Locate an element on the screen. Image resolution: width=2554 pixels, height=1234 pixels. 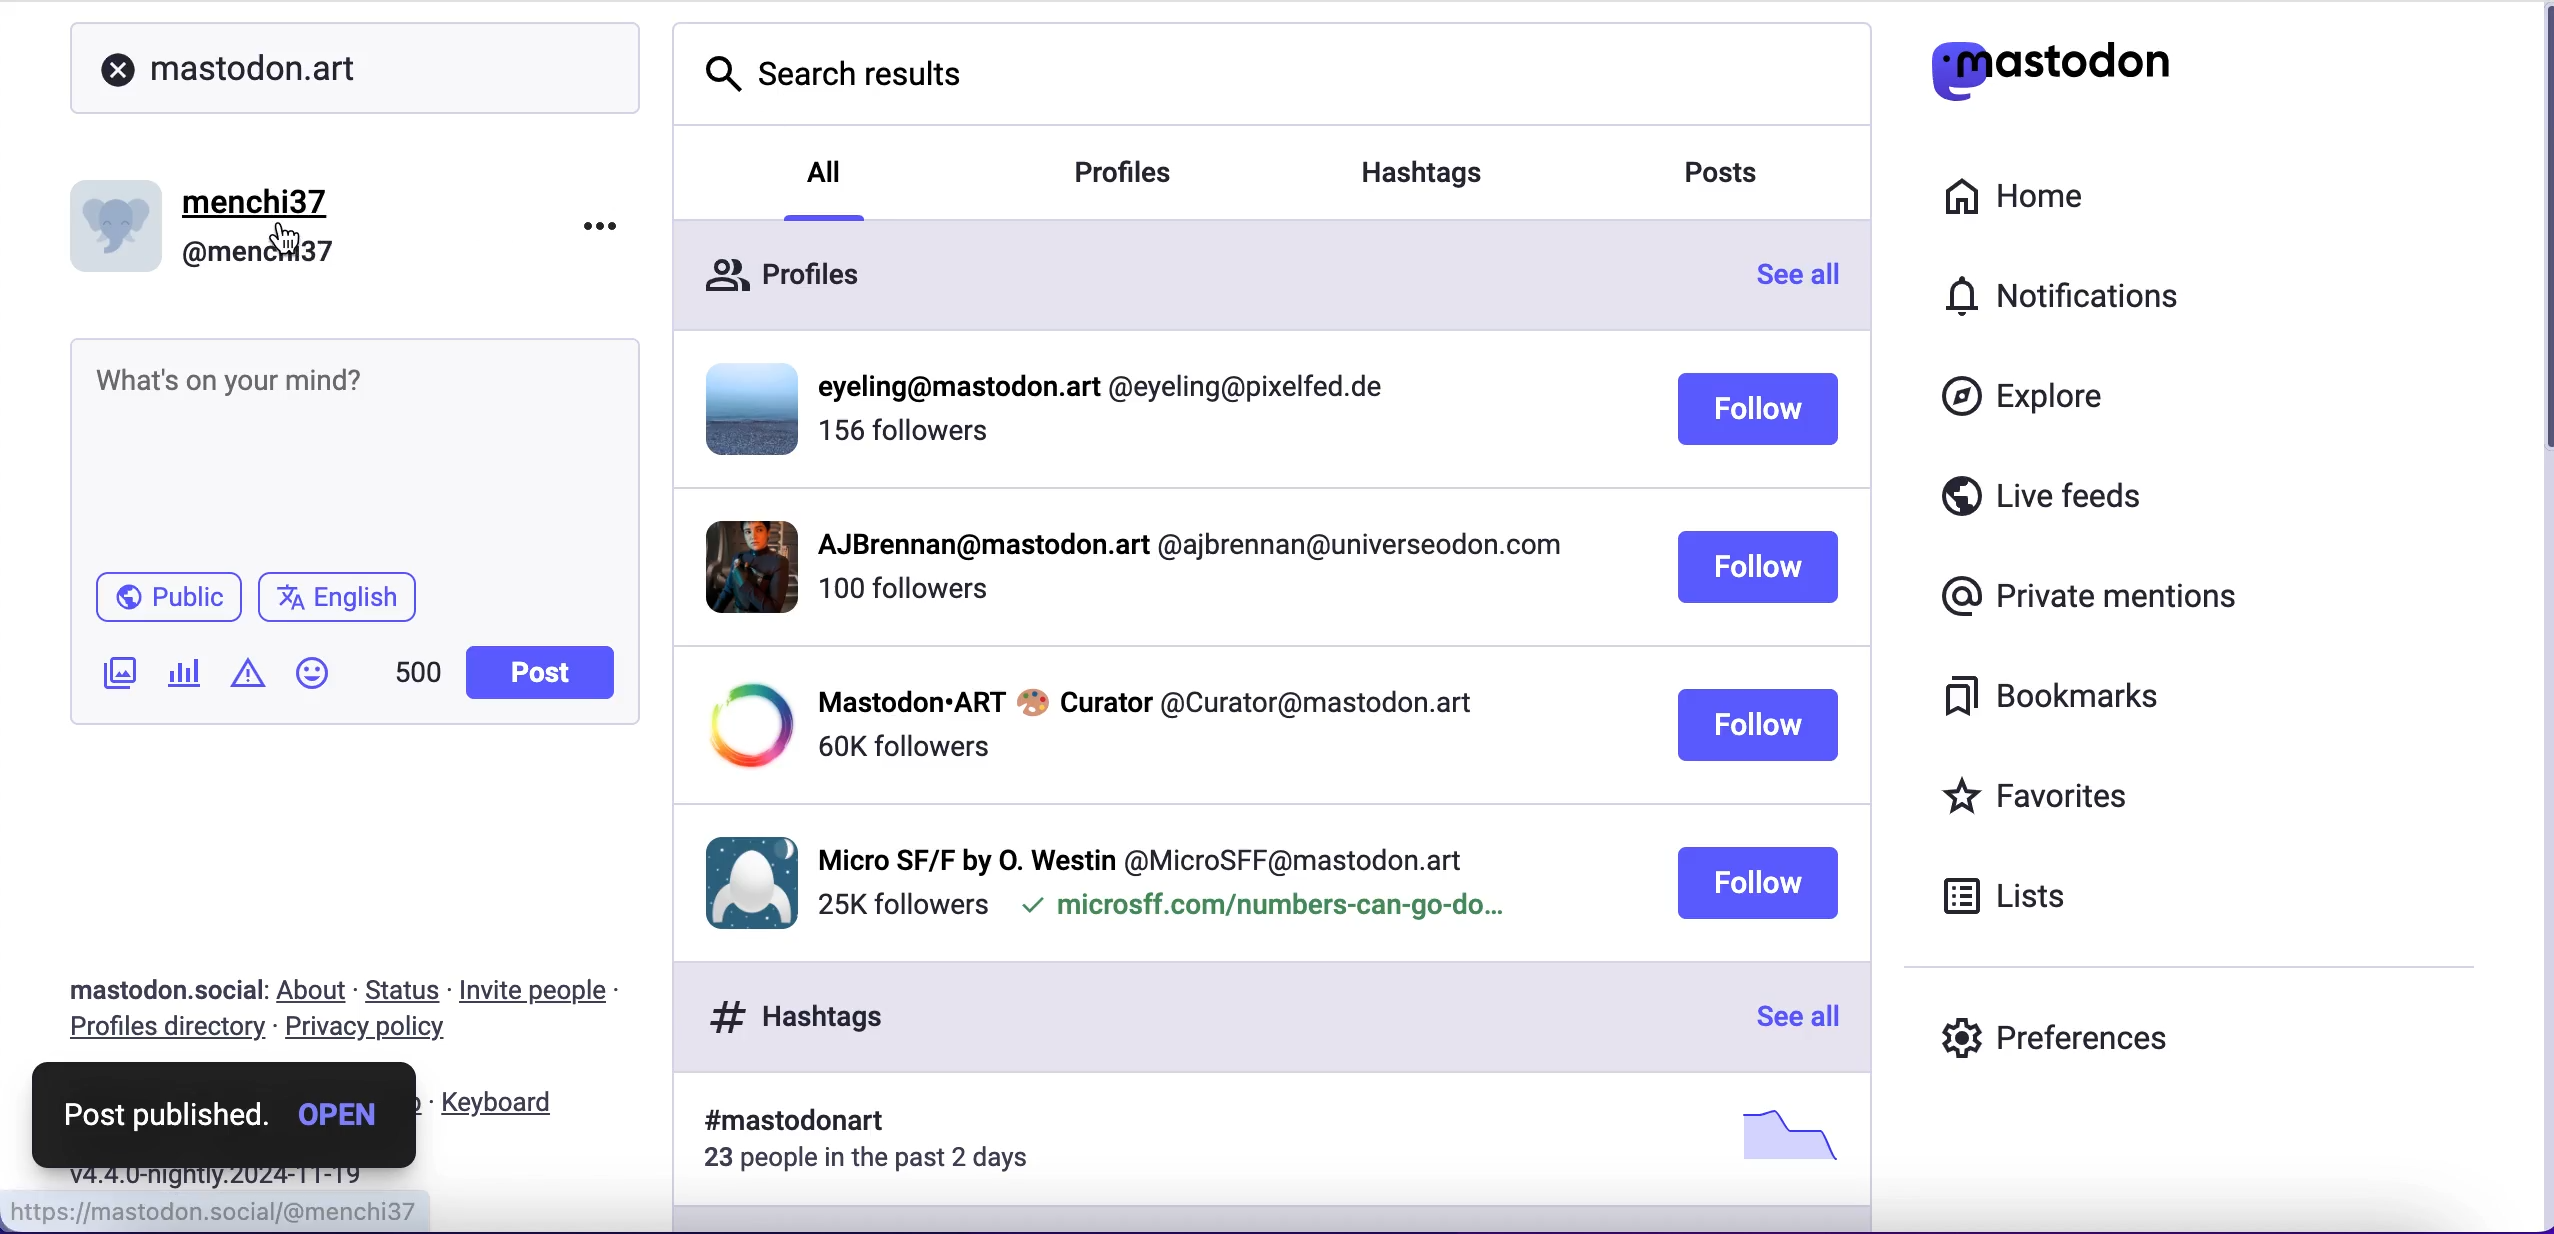
posts is located at coordinates (1735, 177).